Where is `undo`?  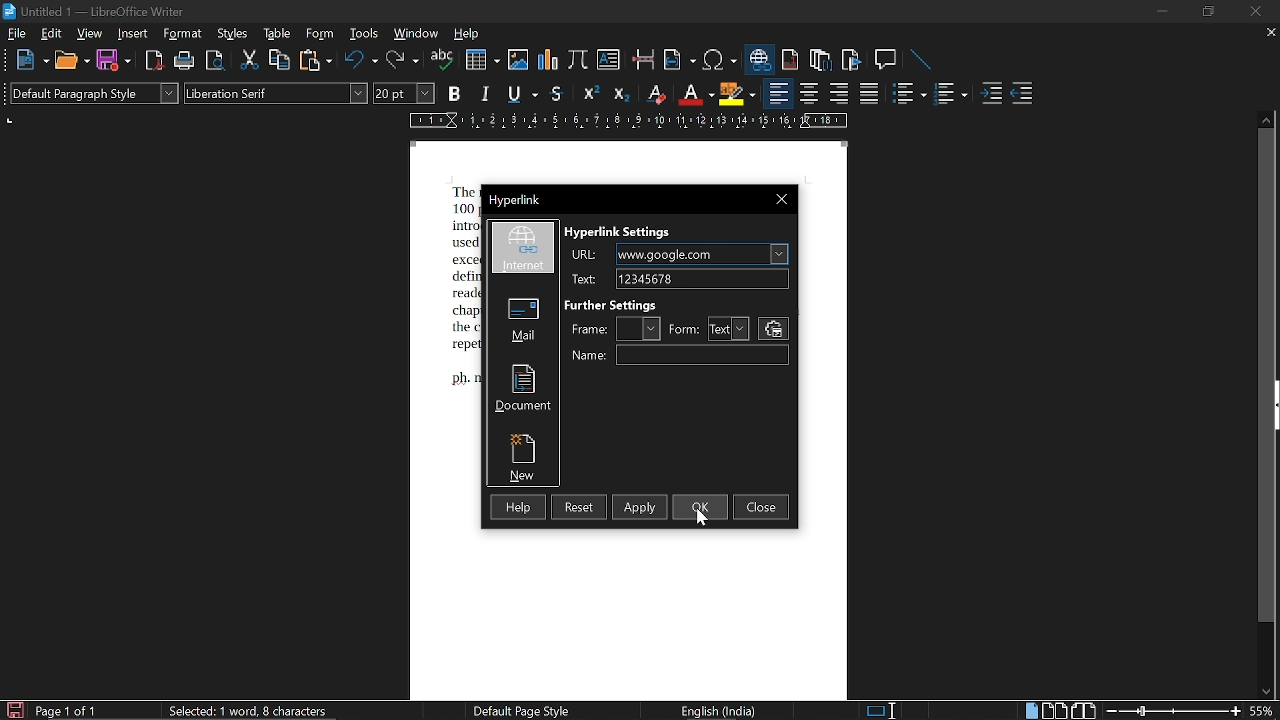
undo is located at coordinates (359, 62).